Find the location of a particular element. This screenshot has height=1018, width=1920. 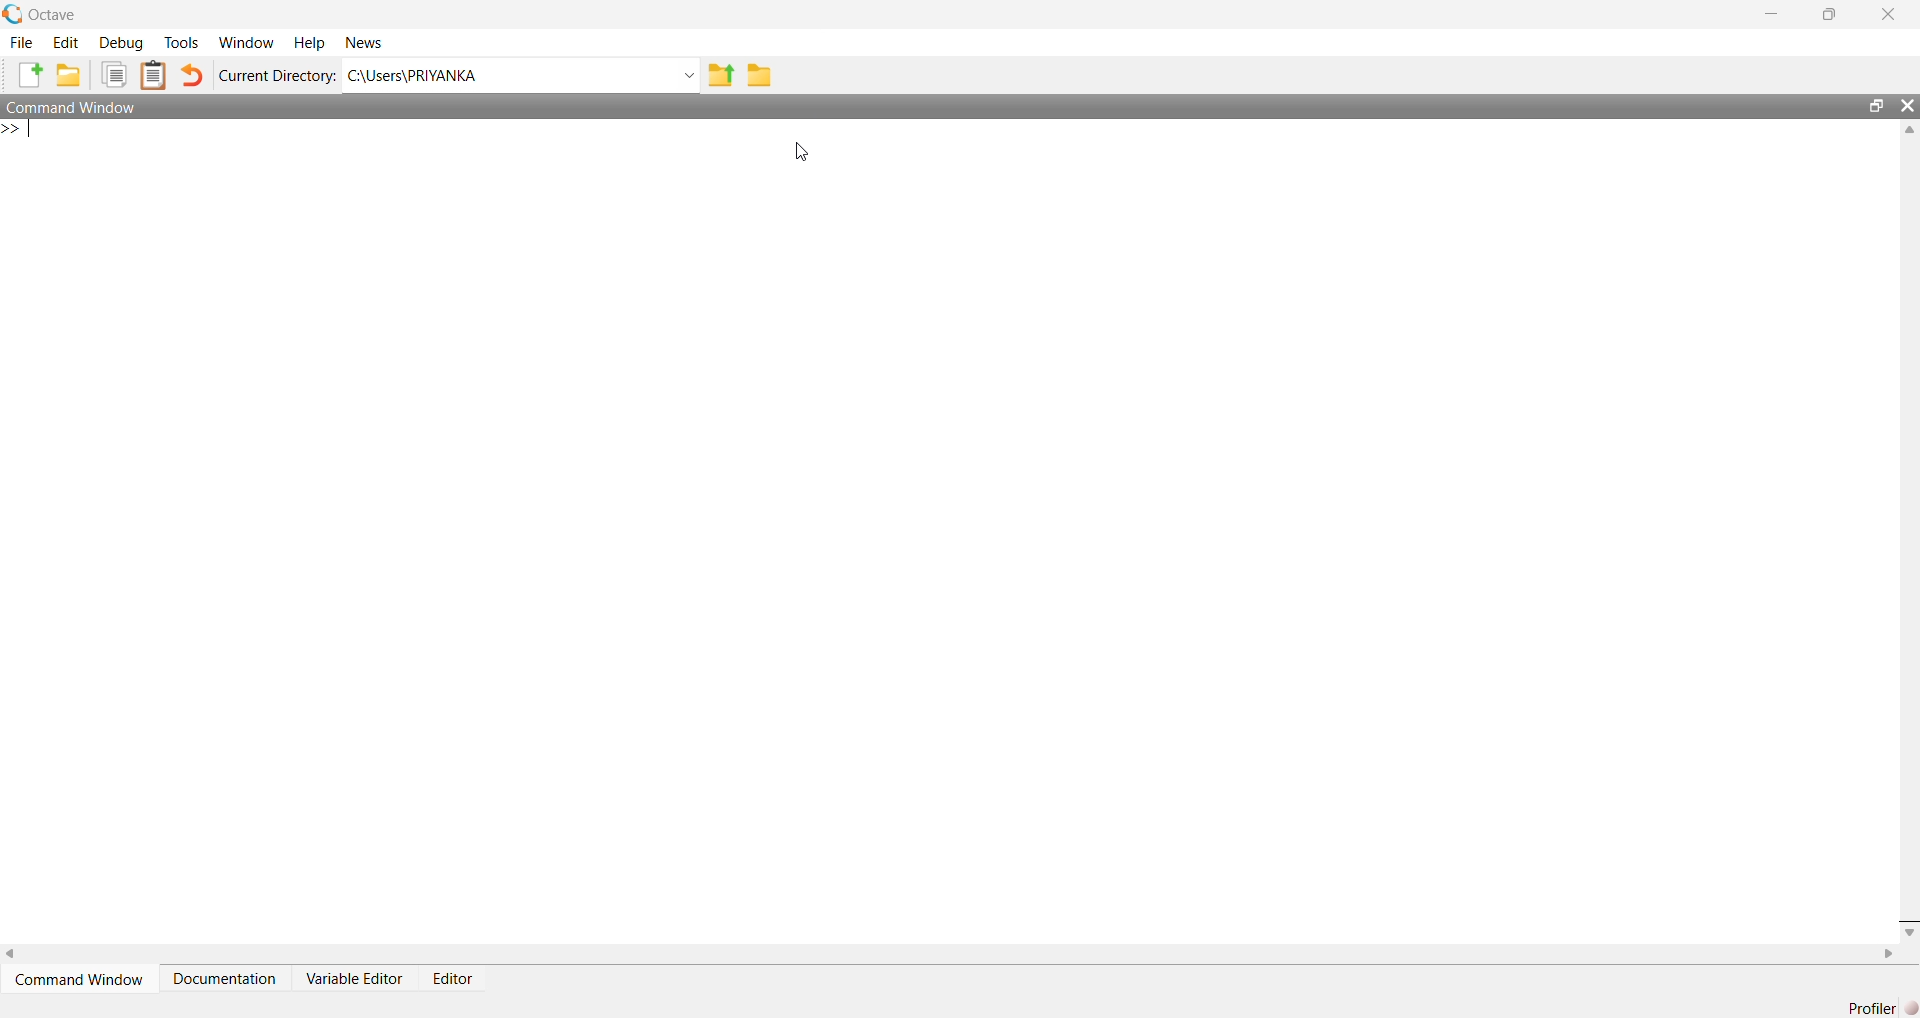

Cursor is located at coordinates (802, 151).